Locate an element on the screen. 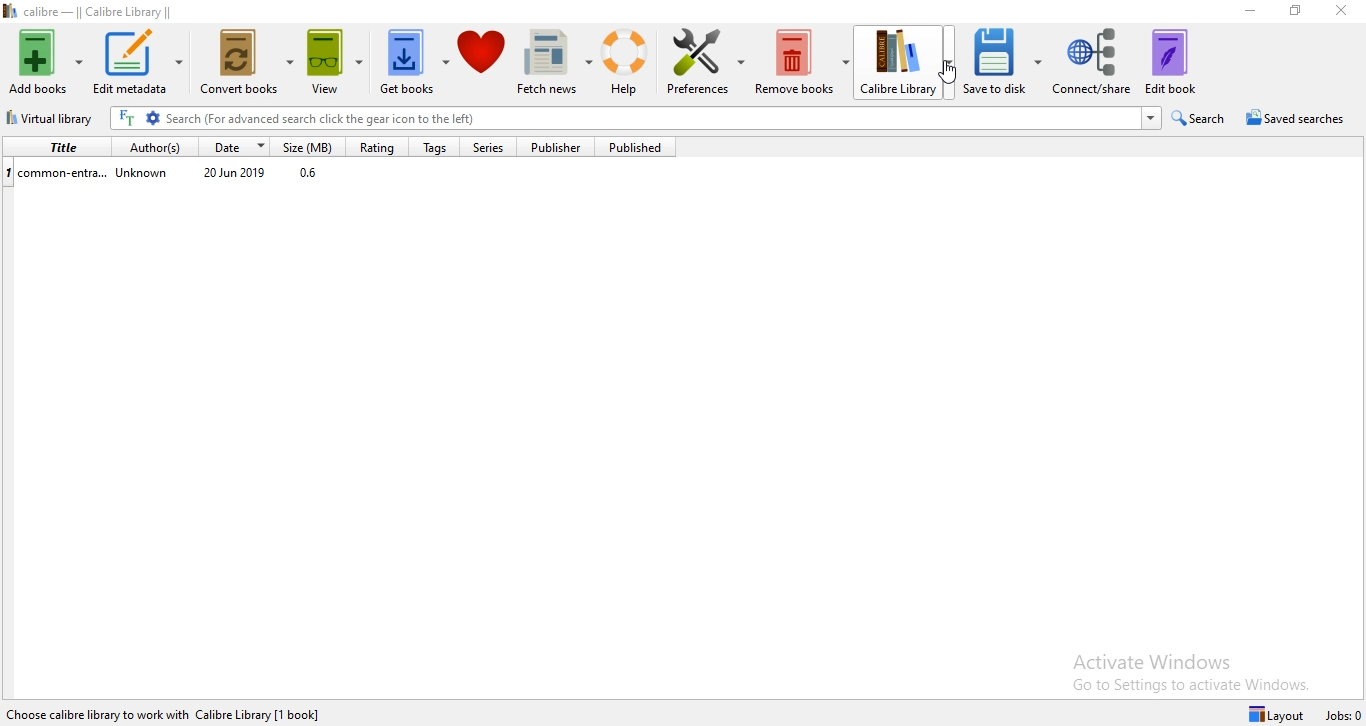 The image size is (1366, 726). Date is located at coordinates (236, 146).